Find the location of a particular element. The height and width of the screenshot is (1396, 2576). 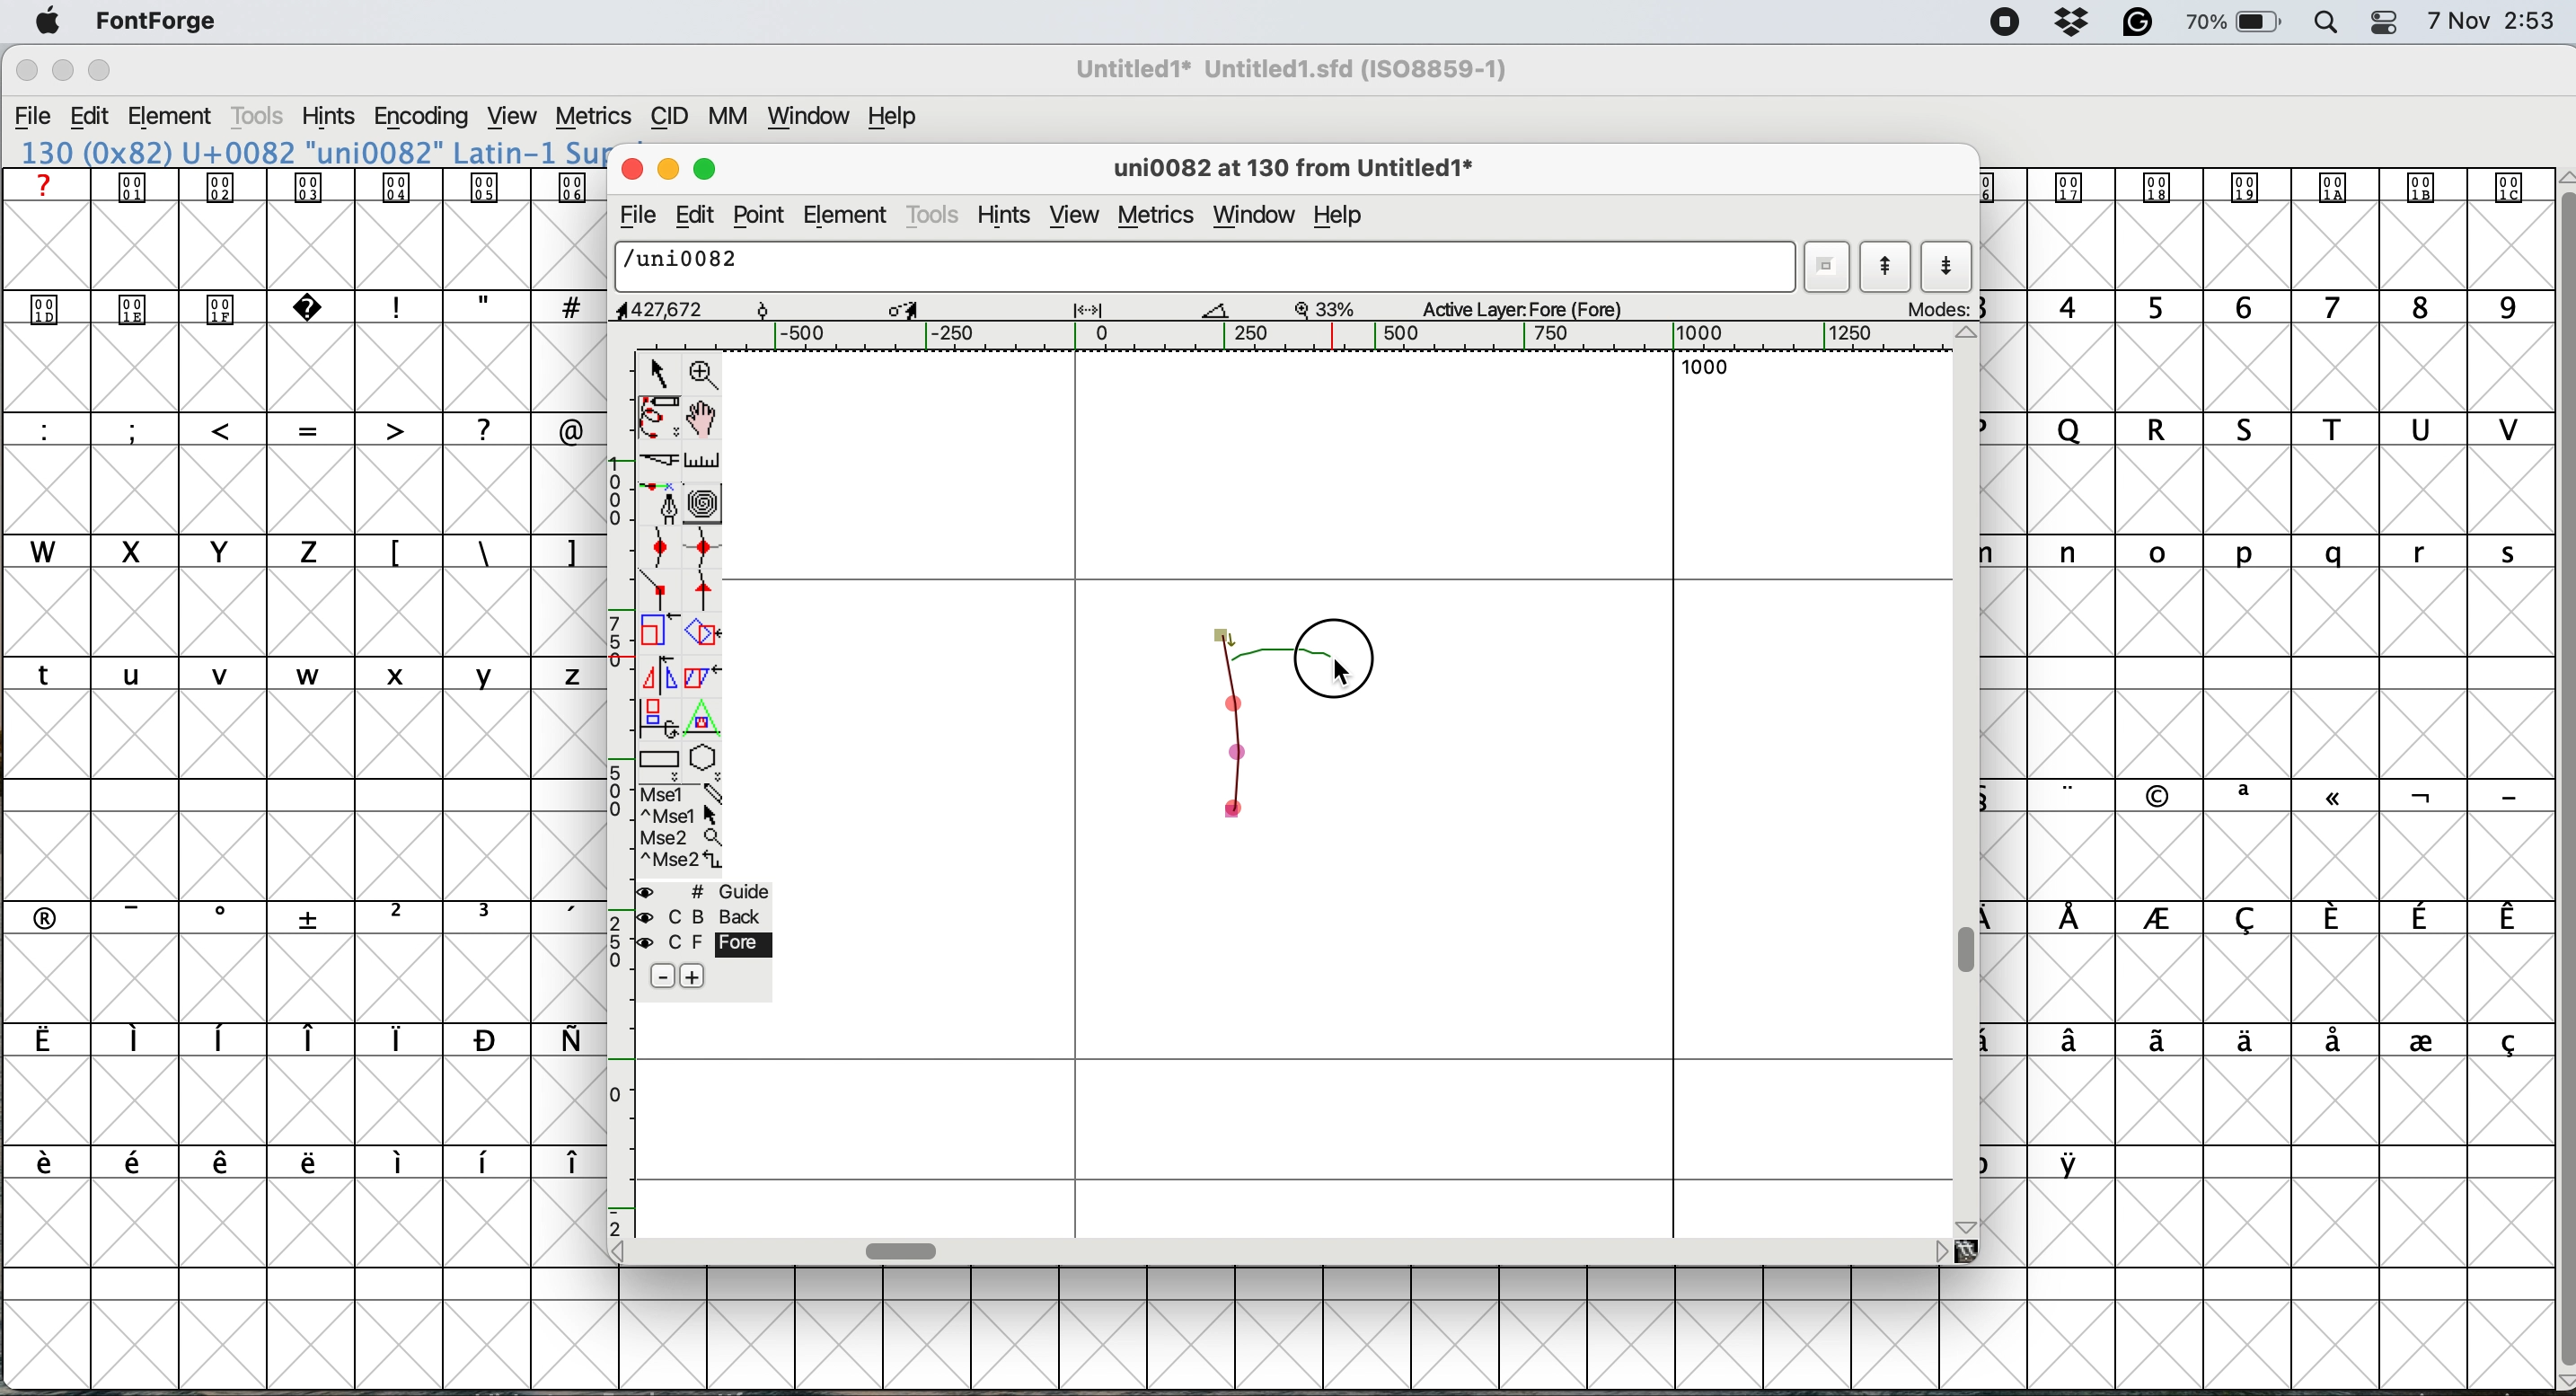

help is located at coordinates (1347, 217).